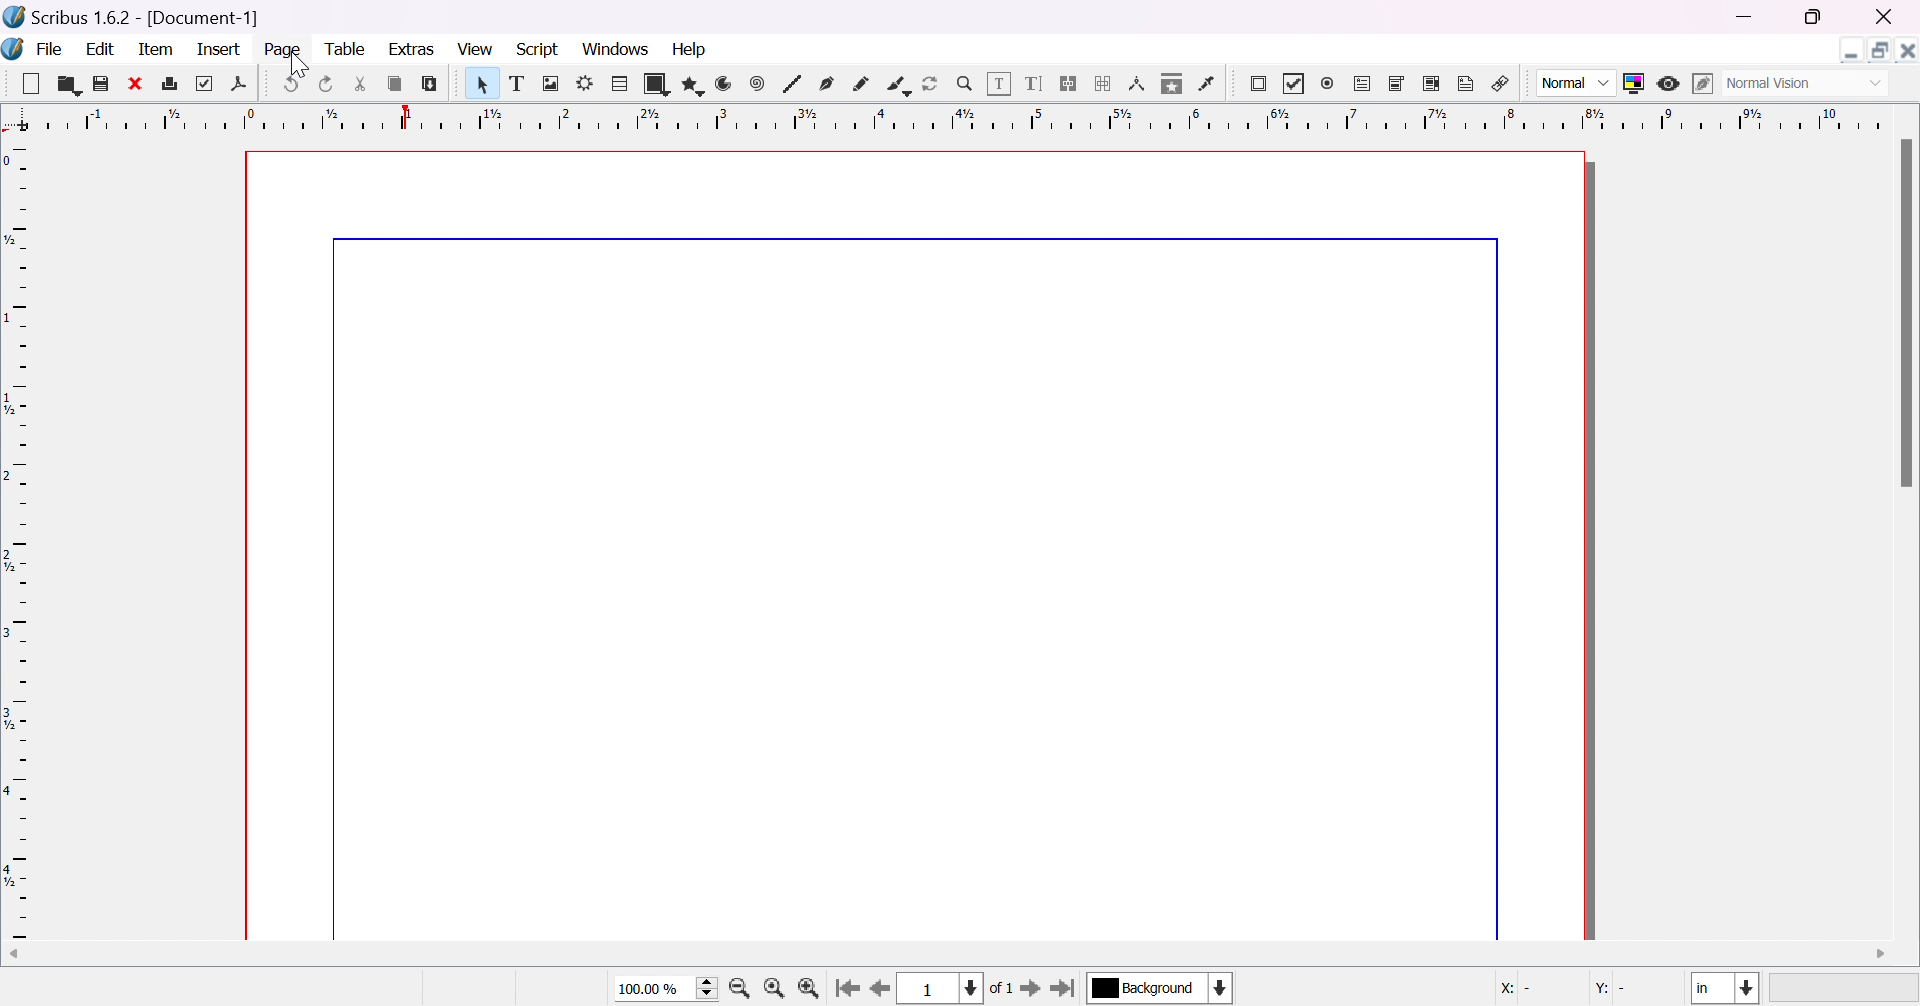 This screenshot has width=1920, height=1006. Describe the element at coordinates (696, 83) in the screenshot. I see `polygon` at that location.